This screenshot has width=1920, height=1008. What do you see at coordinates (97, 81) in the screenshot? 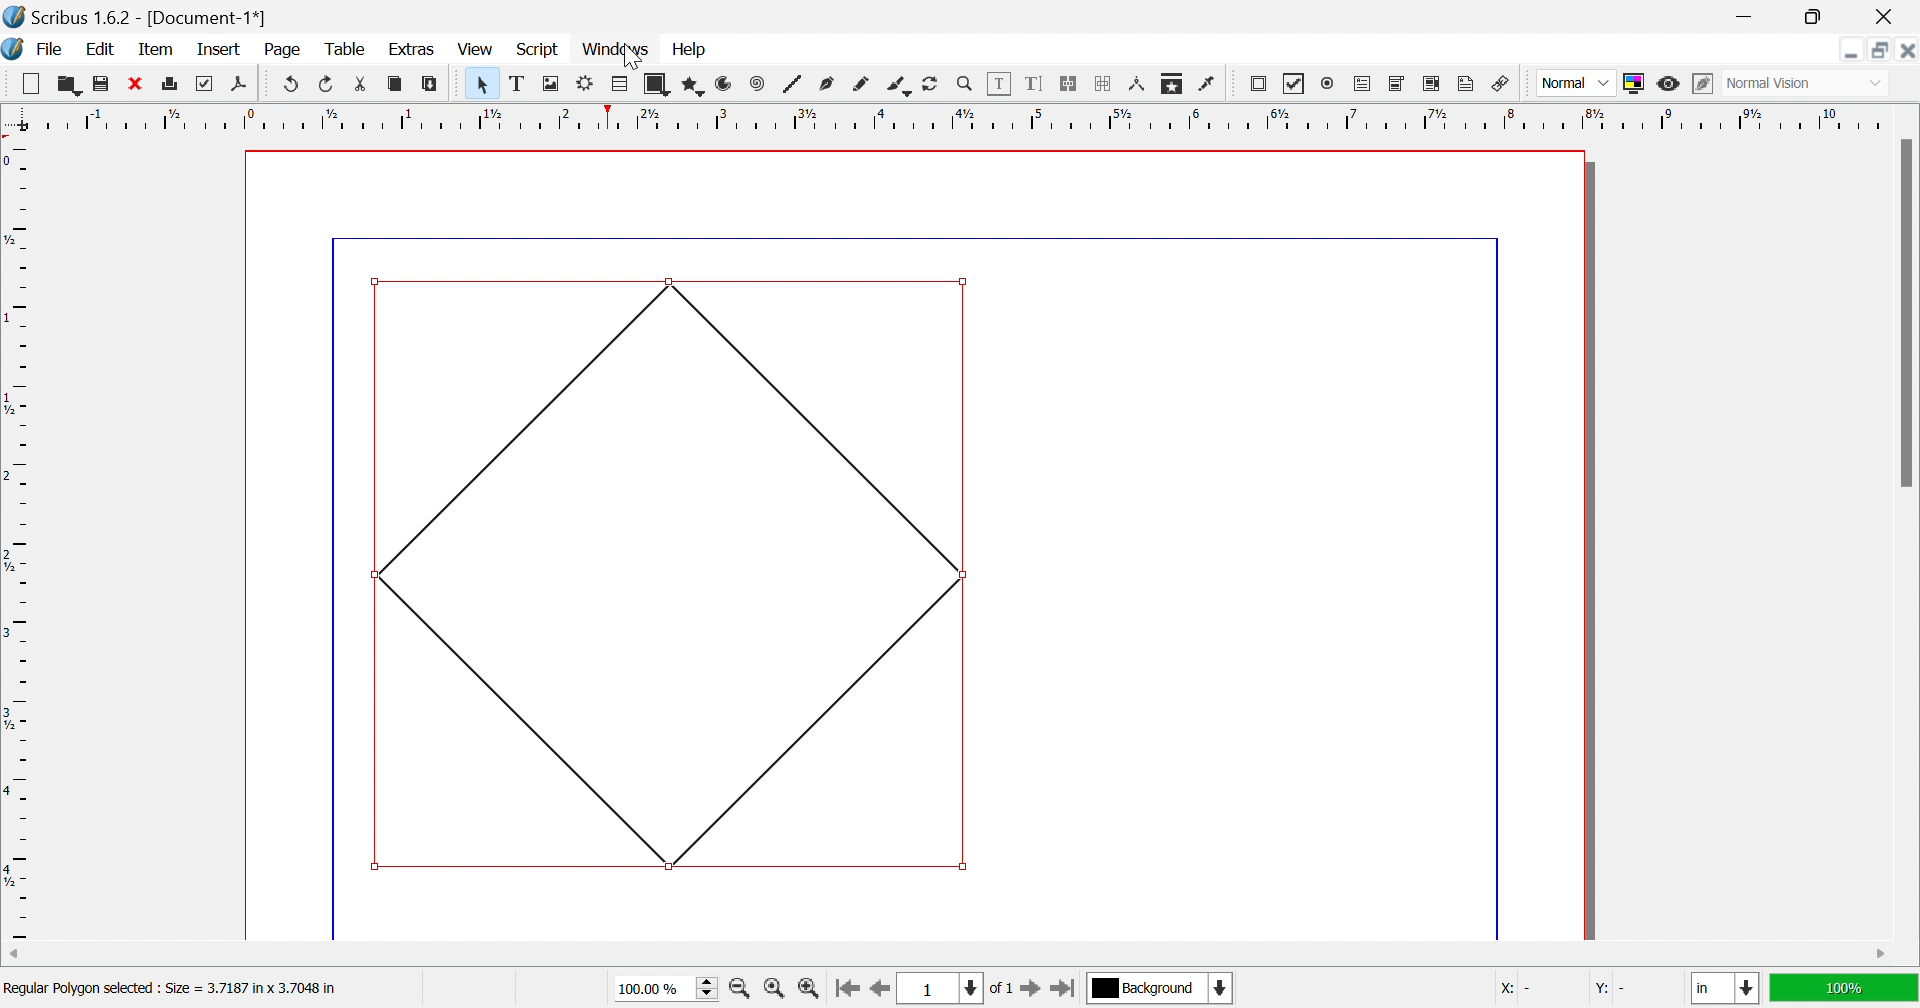
I see `Save` at bounding box center [97, 81].